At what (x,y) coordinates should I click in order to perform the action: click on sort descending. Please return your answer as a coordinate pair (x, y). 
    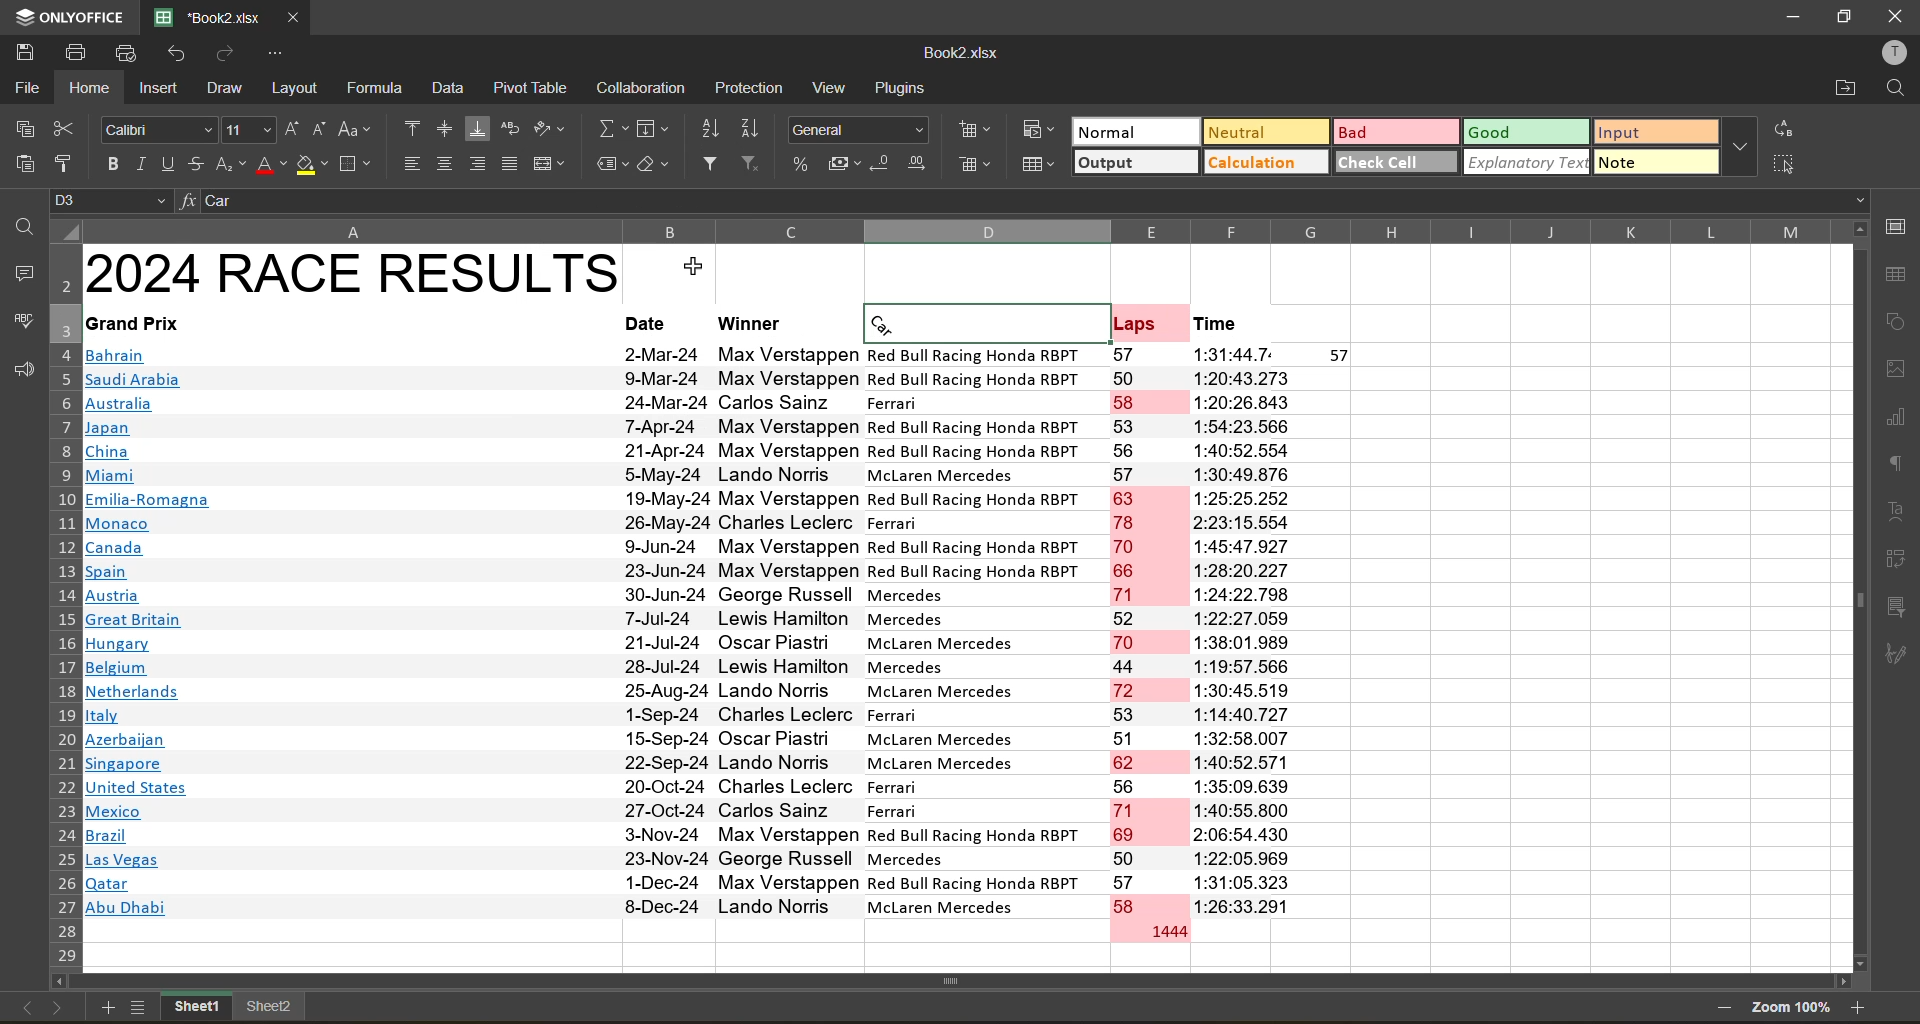
    Looking at the image, I should click on (750, 126).